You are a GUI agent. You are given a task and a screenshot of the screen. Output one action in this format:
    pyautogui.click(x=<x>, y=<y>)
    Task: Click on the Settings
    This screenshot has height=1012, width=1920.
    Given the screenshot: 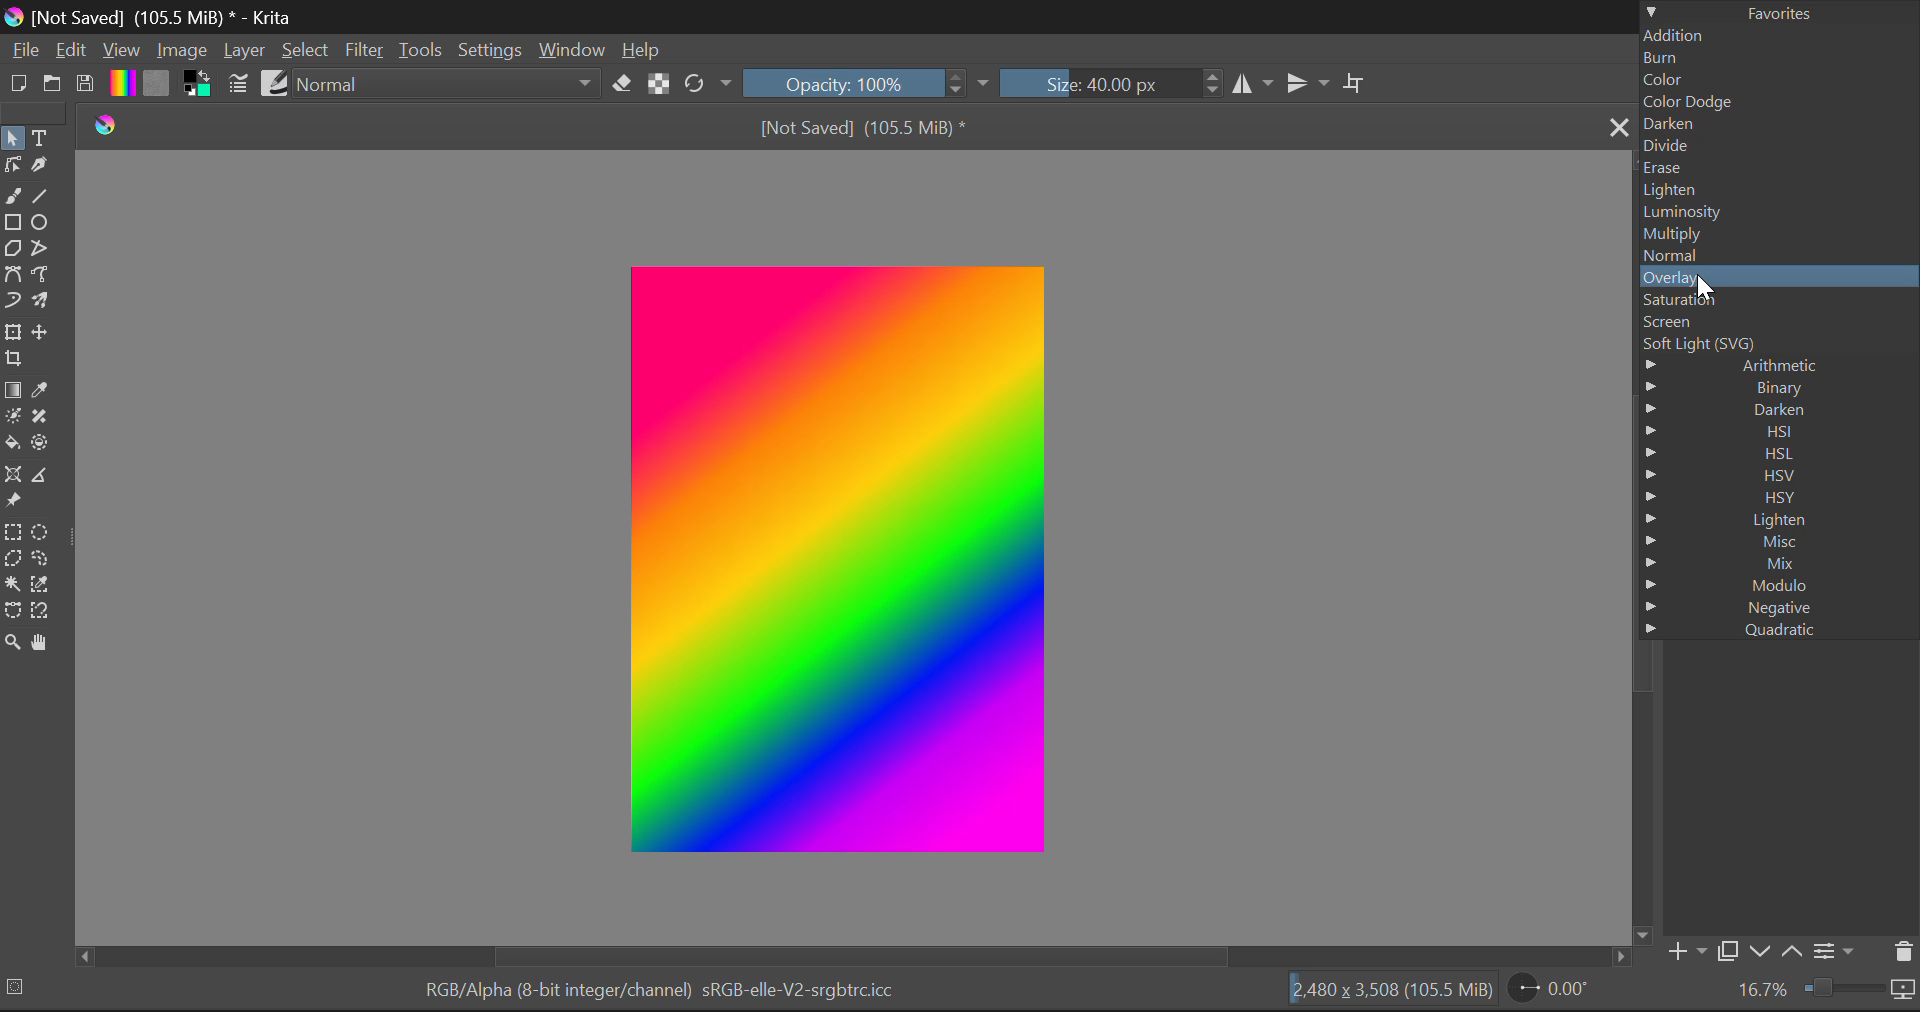 What is the action you would take?
    pyautogui.click(x=1838, y=953)
    